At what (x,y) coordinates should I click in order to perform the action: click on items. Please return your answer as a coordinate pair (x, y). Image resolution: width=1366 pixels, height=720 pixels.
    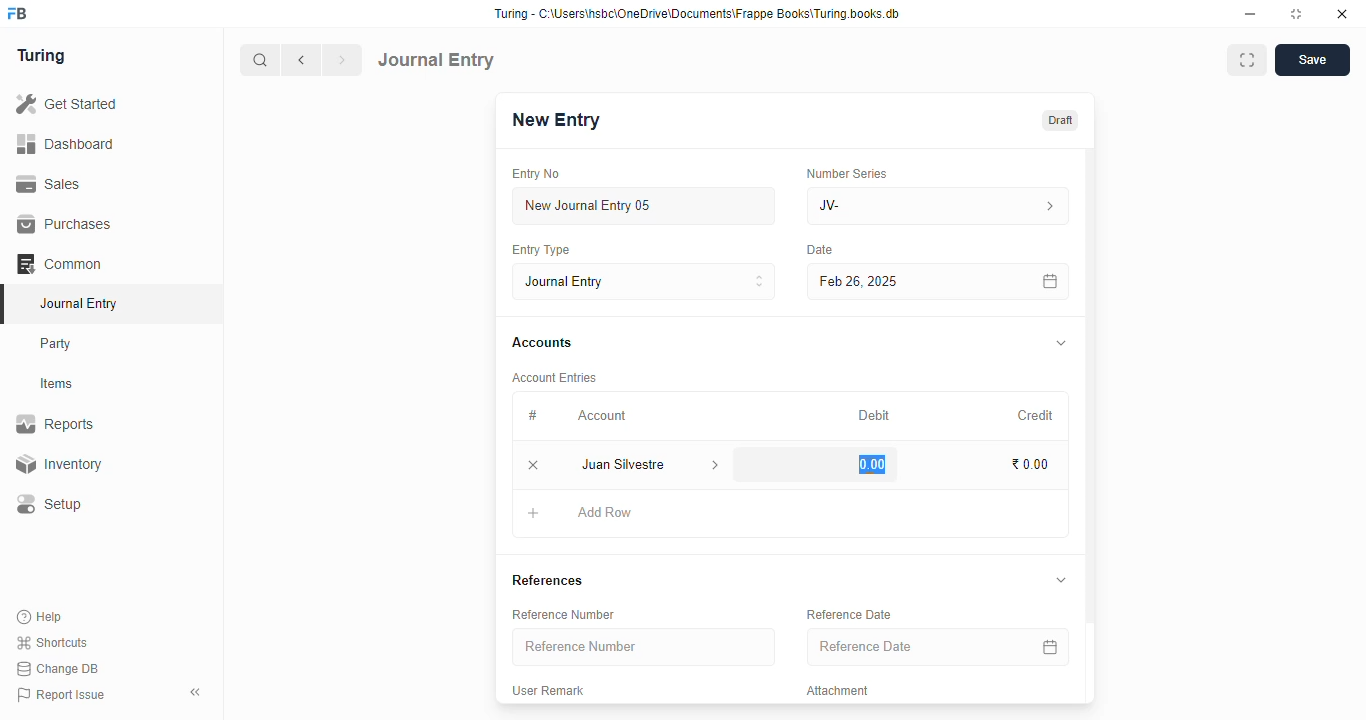
    Looking at the image, I should click on (59, 384).